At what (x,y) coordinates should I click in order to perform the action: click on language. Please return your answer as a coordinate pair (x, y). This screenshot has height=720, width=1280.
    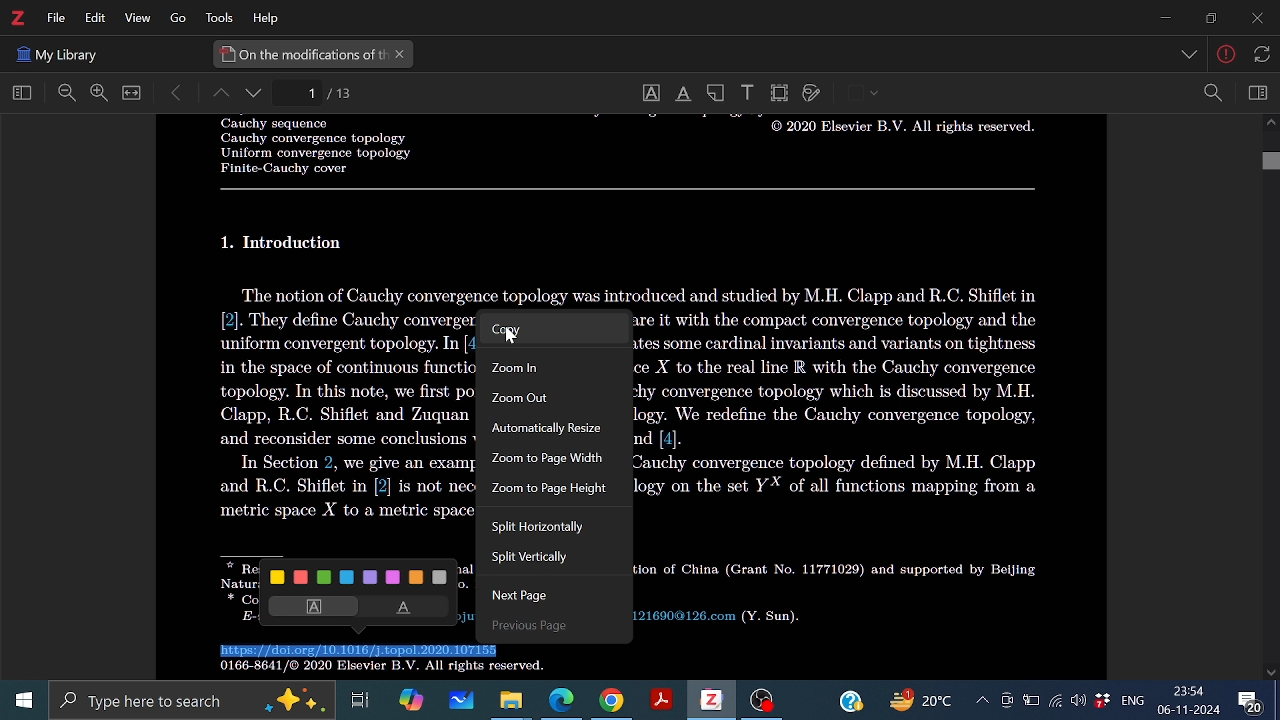
    Looking at the image, I should click on (1130, 699).